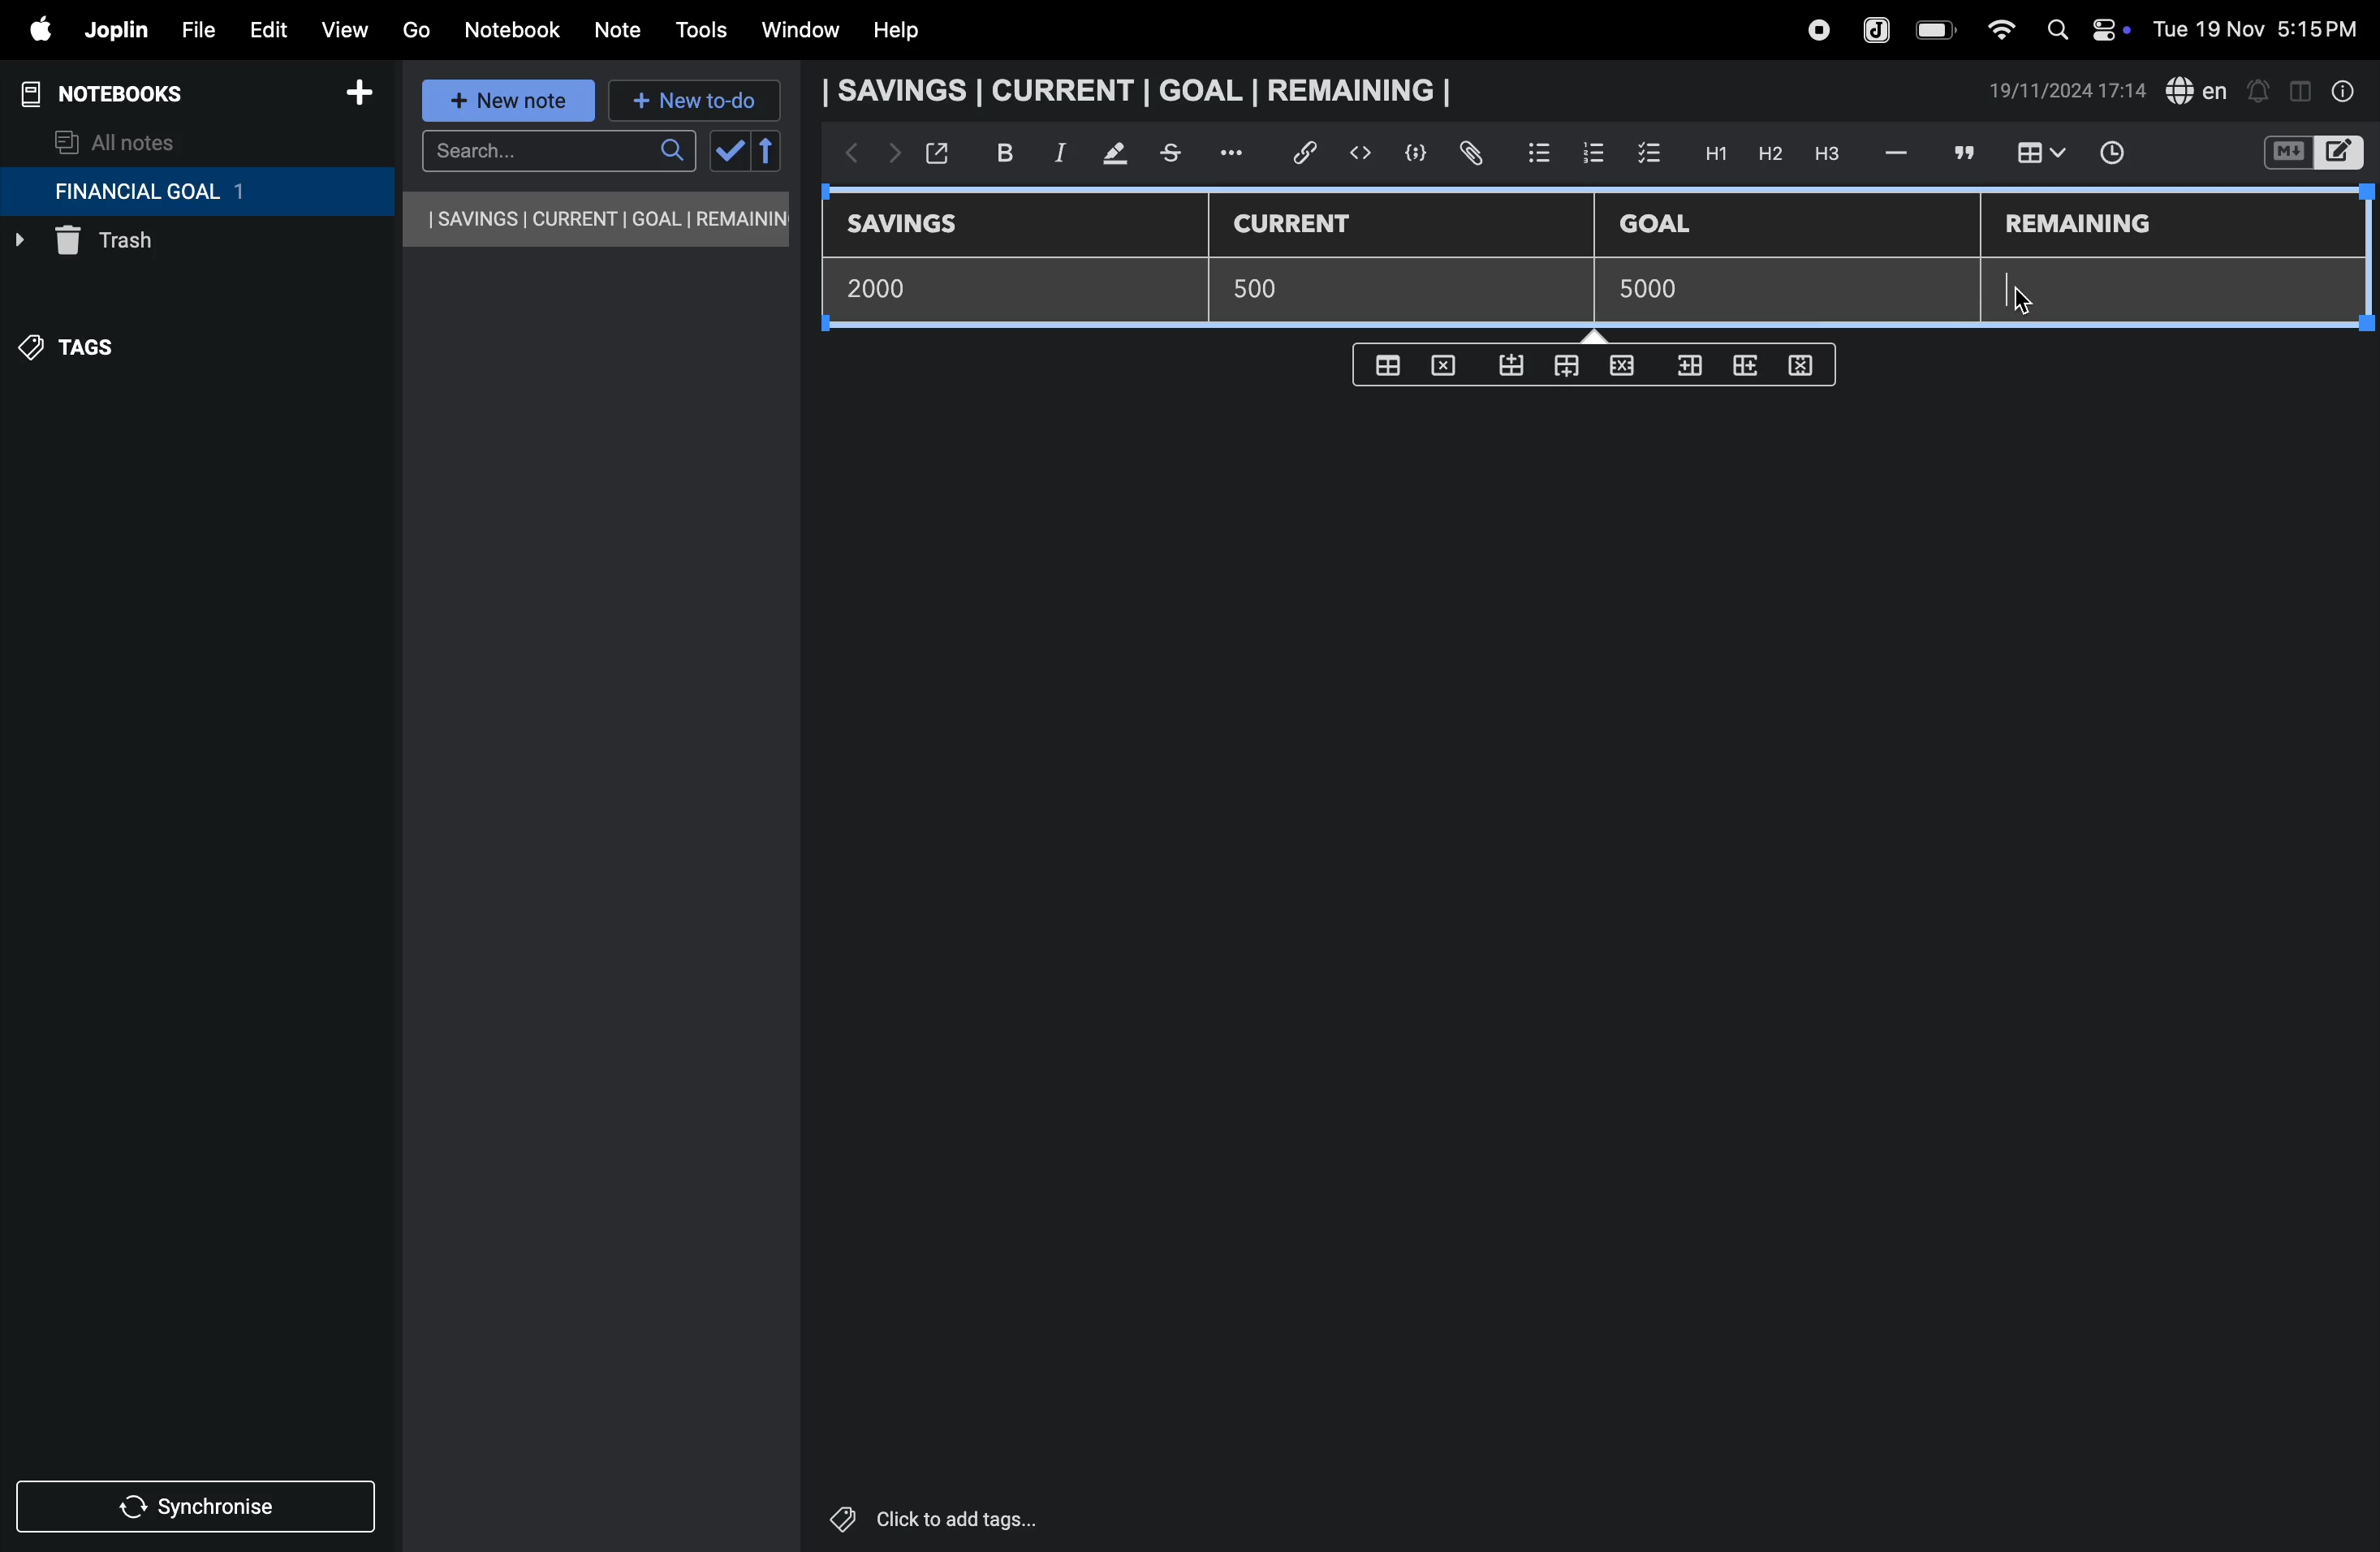  I want to click on joplin menu, so click(112, 30).